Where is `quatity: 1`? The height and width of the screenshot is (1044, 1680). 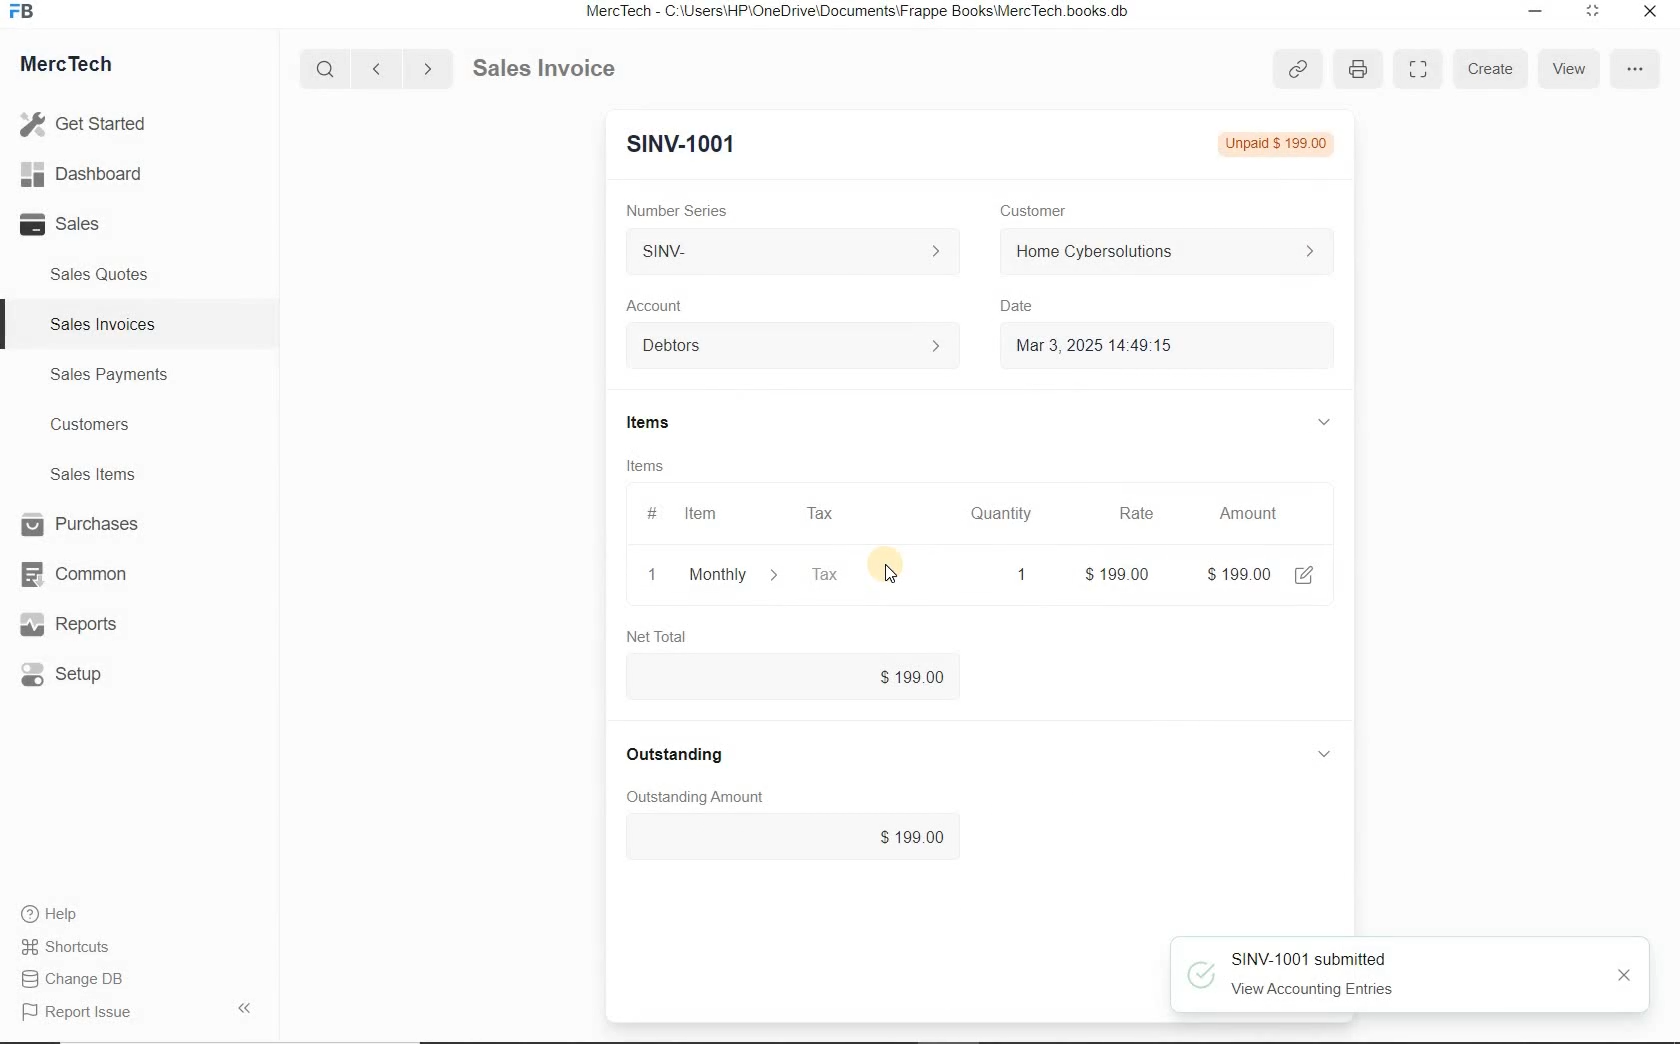 quatity: 1 is located at coordinates (1014, 572).